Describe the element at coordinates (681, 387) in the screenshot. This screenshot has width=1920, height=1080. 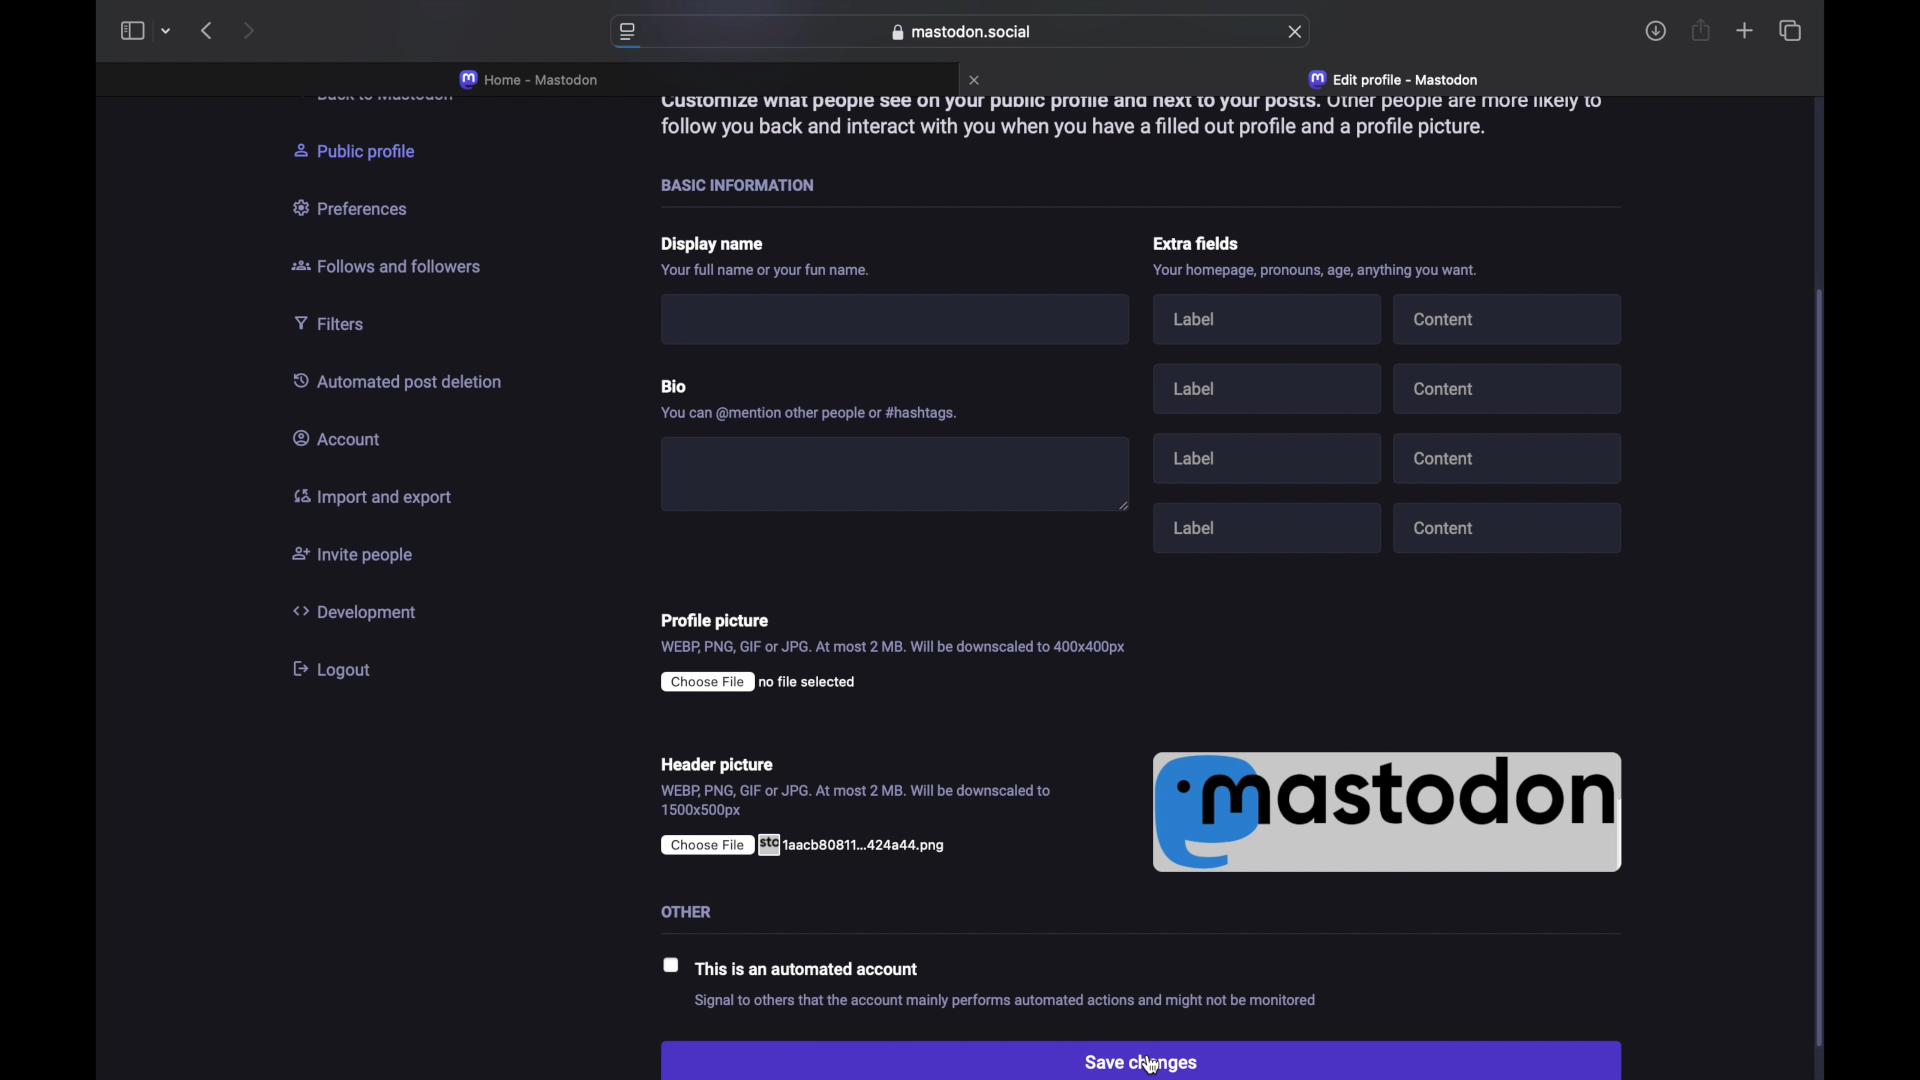
I see `Bio` at that location.